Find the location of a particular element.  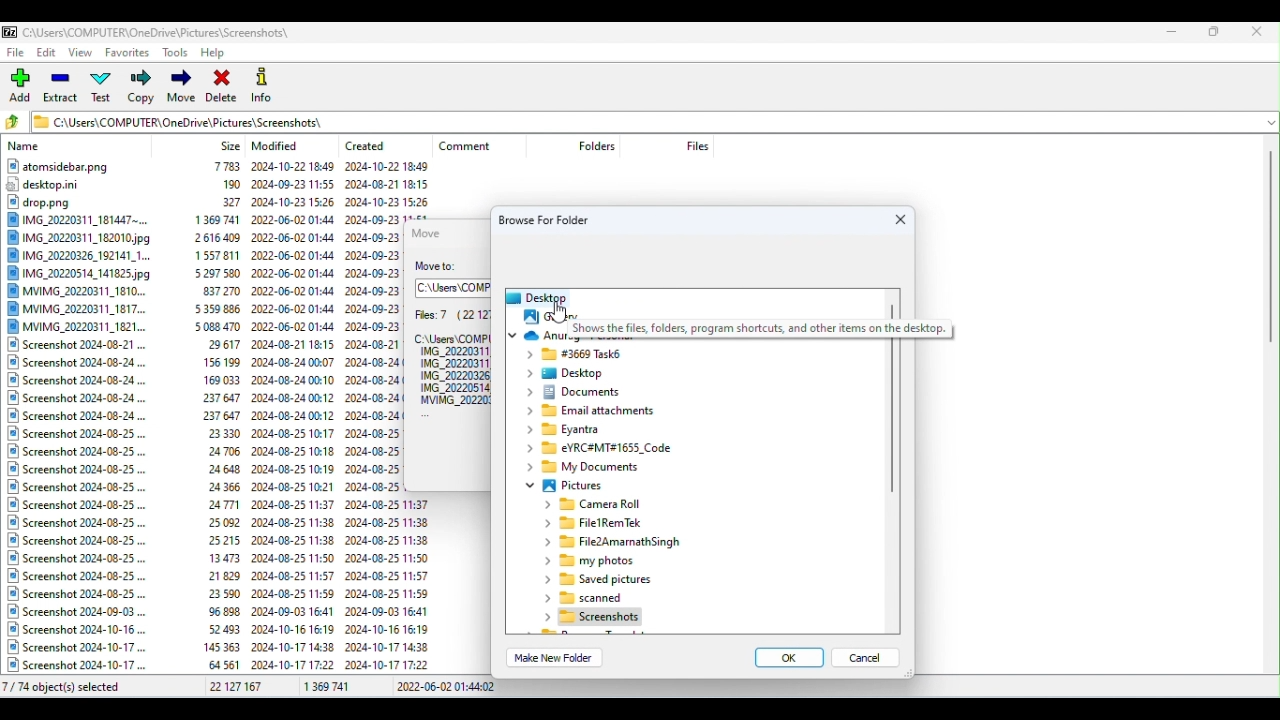

Tools is located at coordinates (176, 52).